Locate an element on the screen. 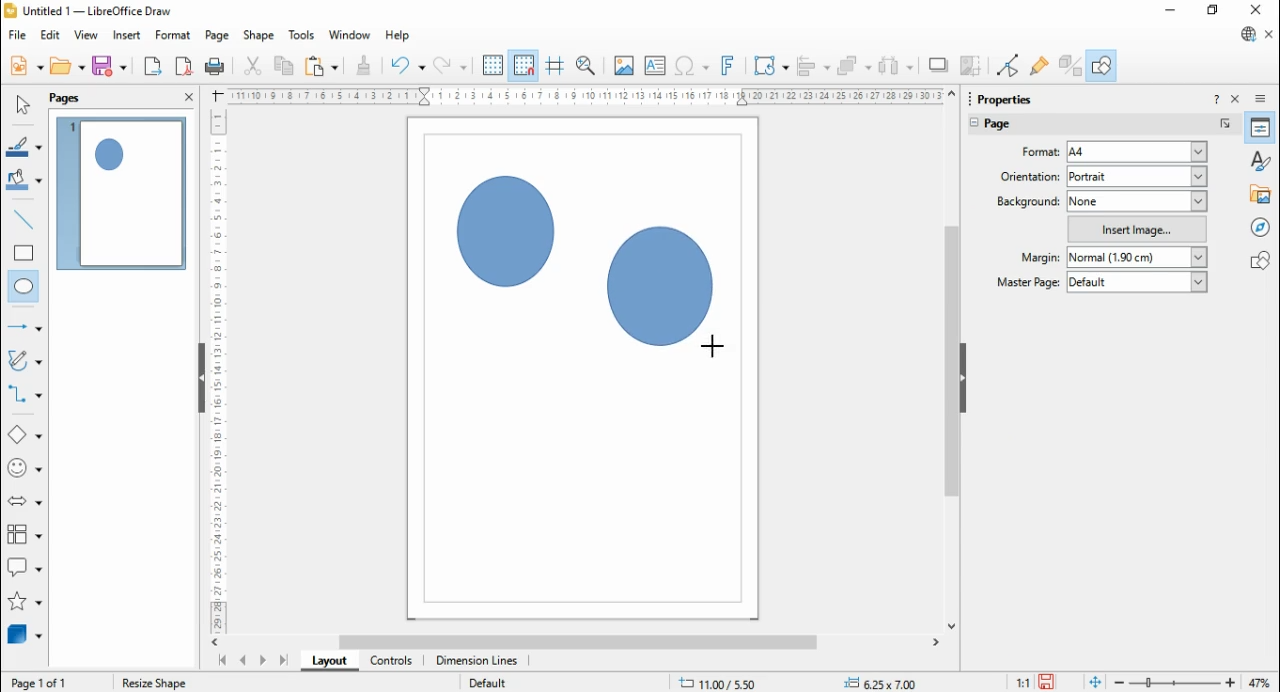  last page is located at coordinates (283, 660).